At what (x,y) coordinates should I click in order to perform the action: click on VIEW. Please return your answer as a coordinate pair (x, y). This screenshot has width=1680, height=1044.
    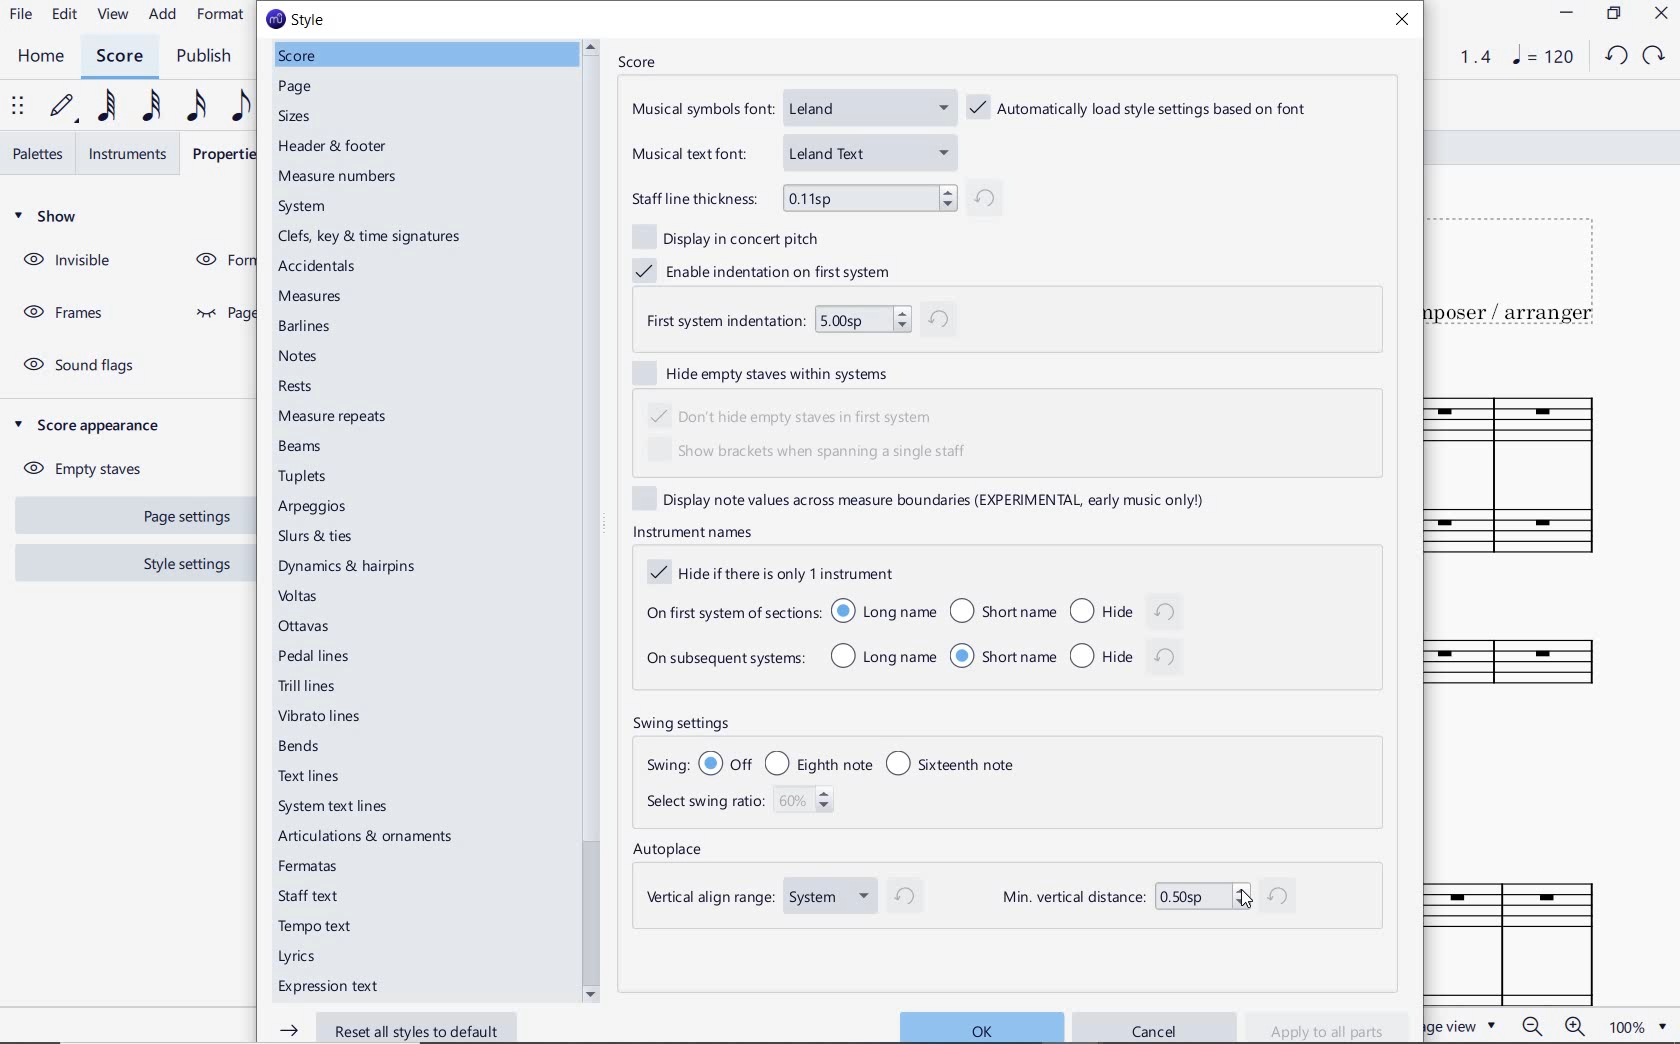
    Looking at the image, I should click on (115, 15).